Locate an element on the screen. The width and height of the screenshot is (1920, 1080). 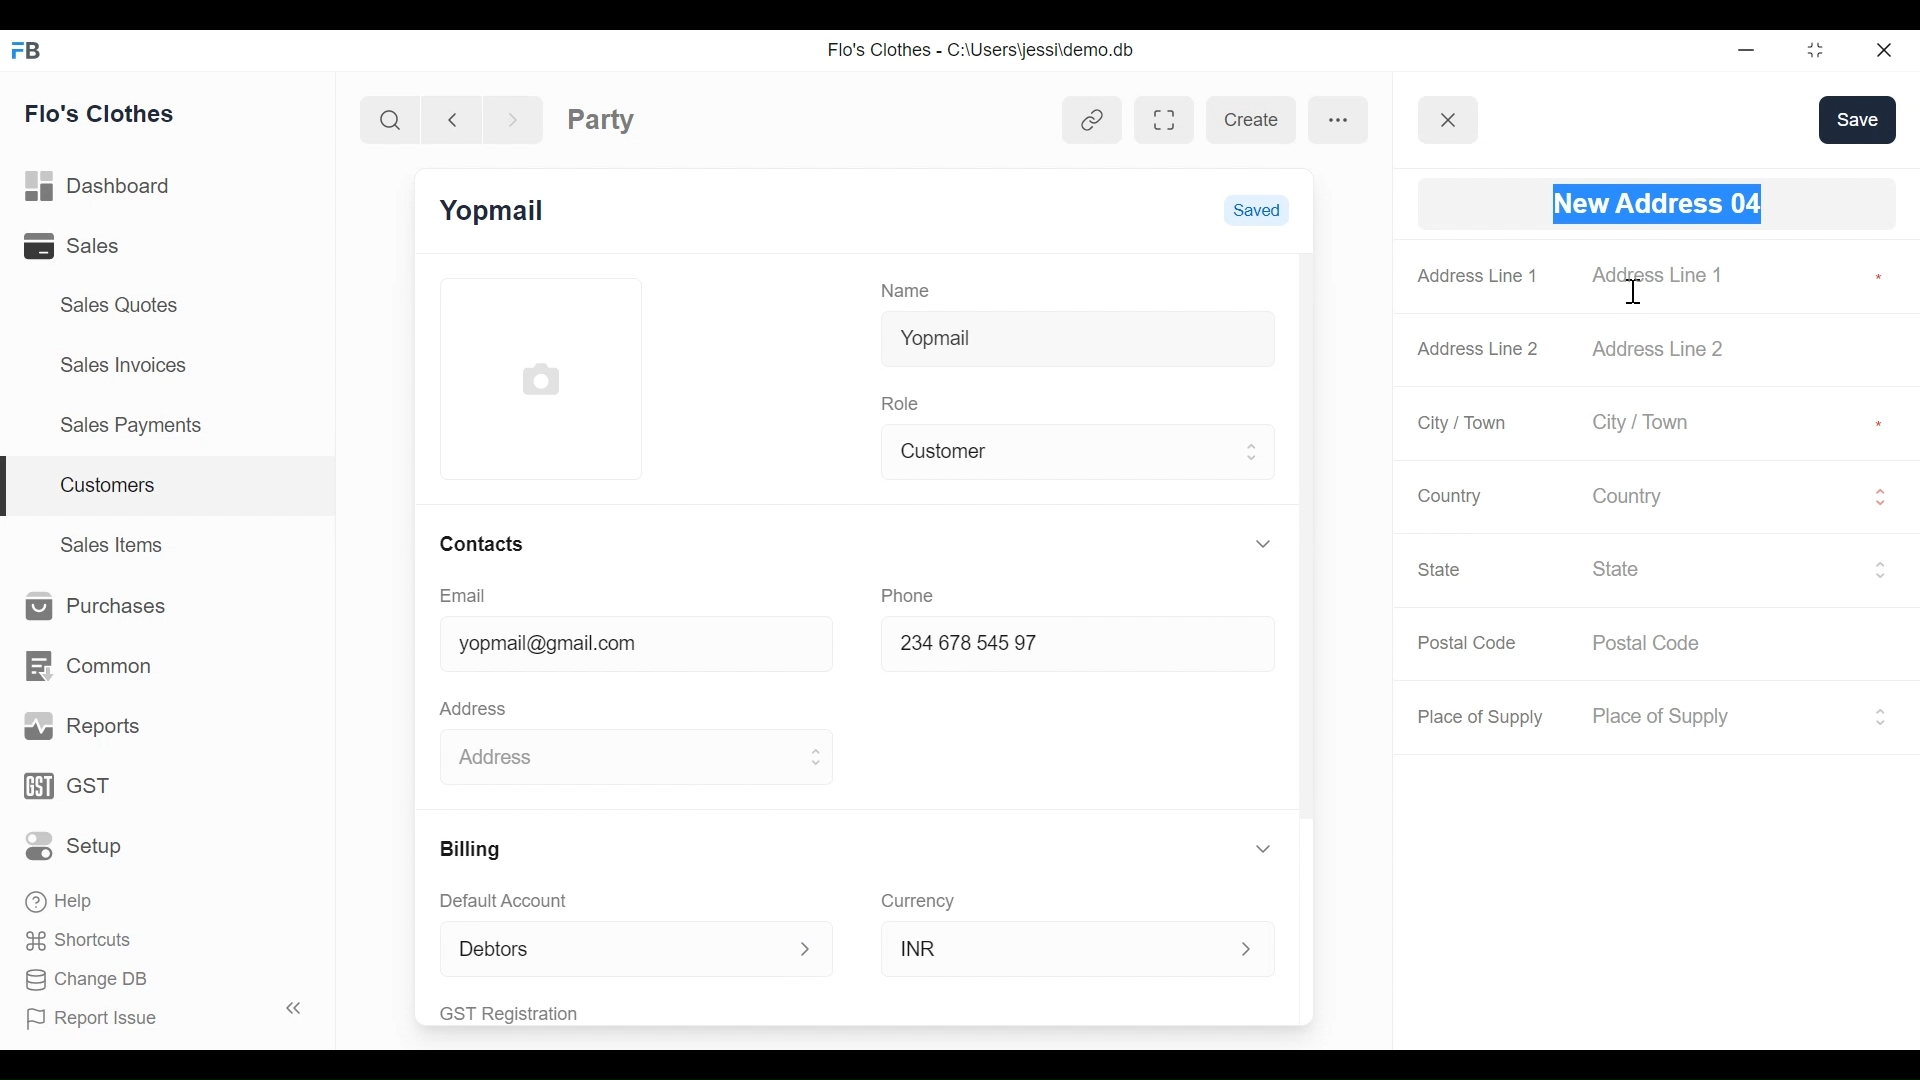
Report Issue is located at coordinates (154, 1014).